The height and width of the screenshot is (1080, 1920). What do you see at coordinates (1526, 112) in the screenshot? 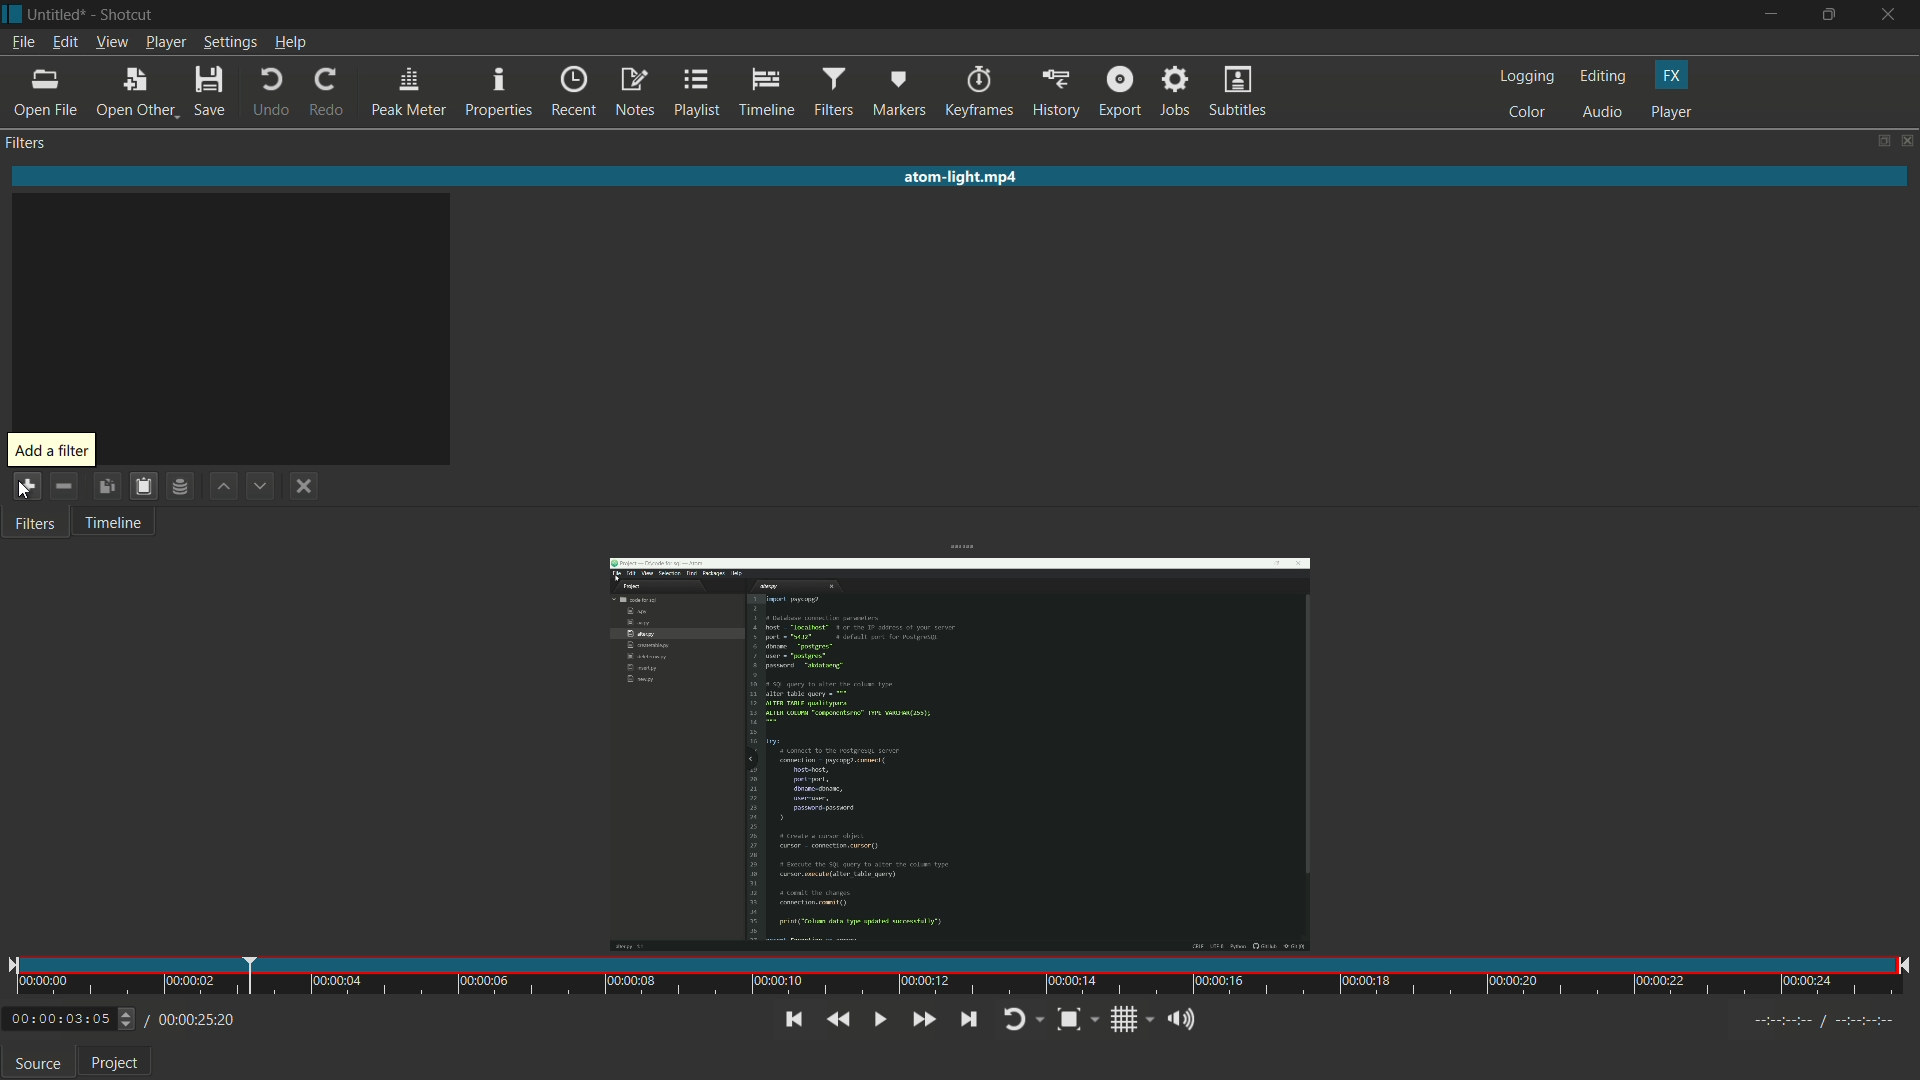
I see `color` at bounding box center [1526, 112].